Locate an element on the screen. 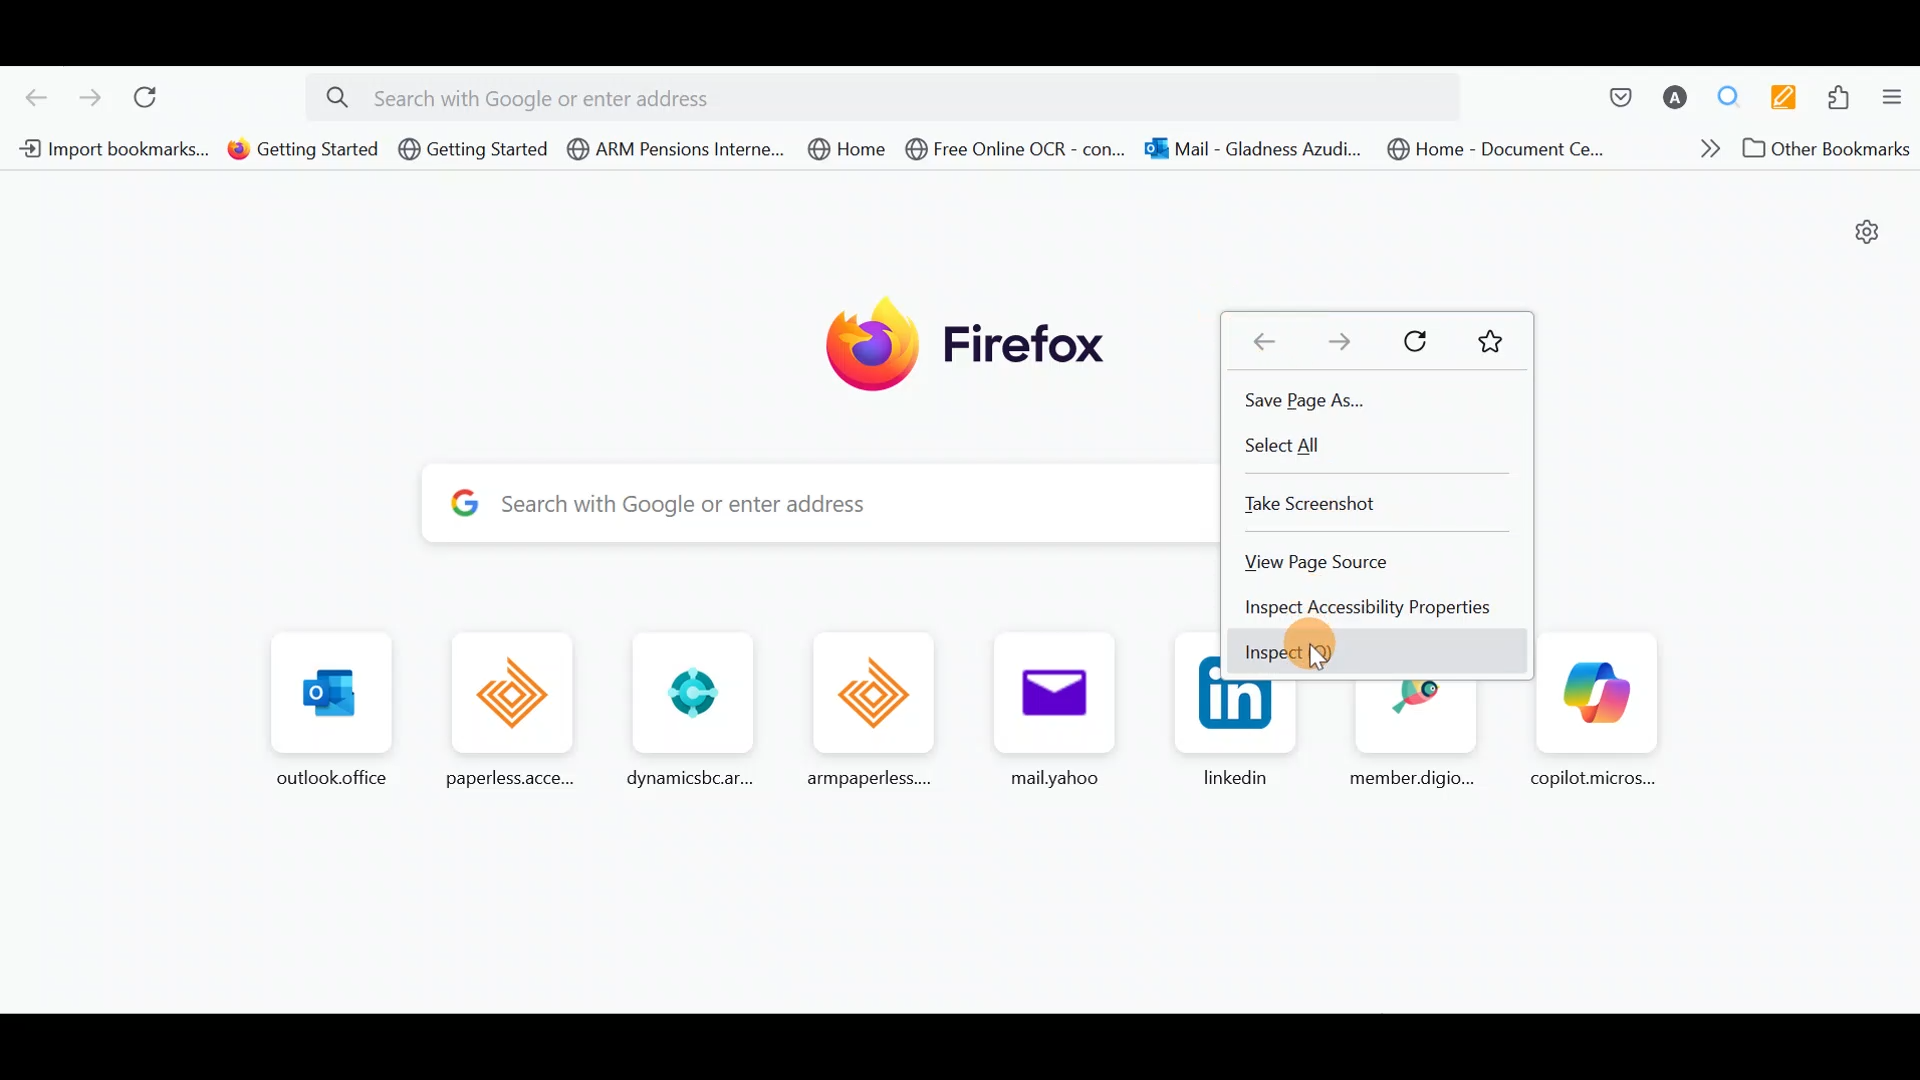  member.digi.. is located at coordinates (1419, 735).